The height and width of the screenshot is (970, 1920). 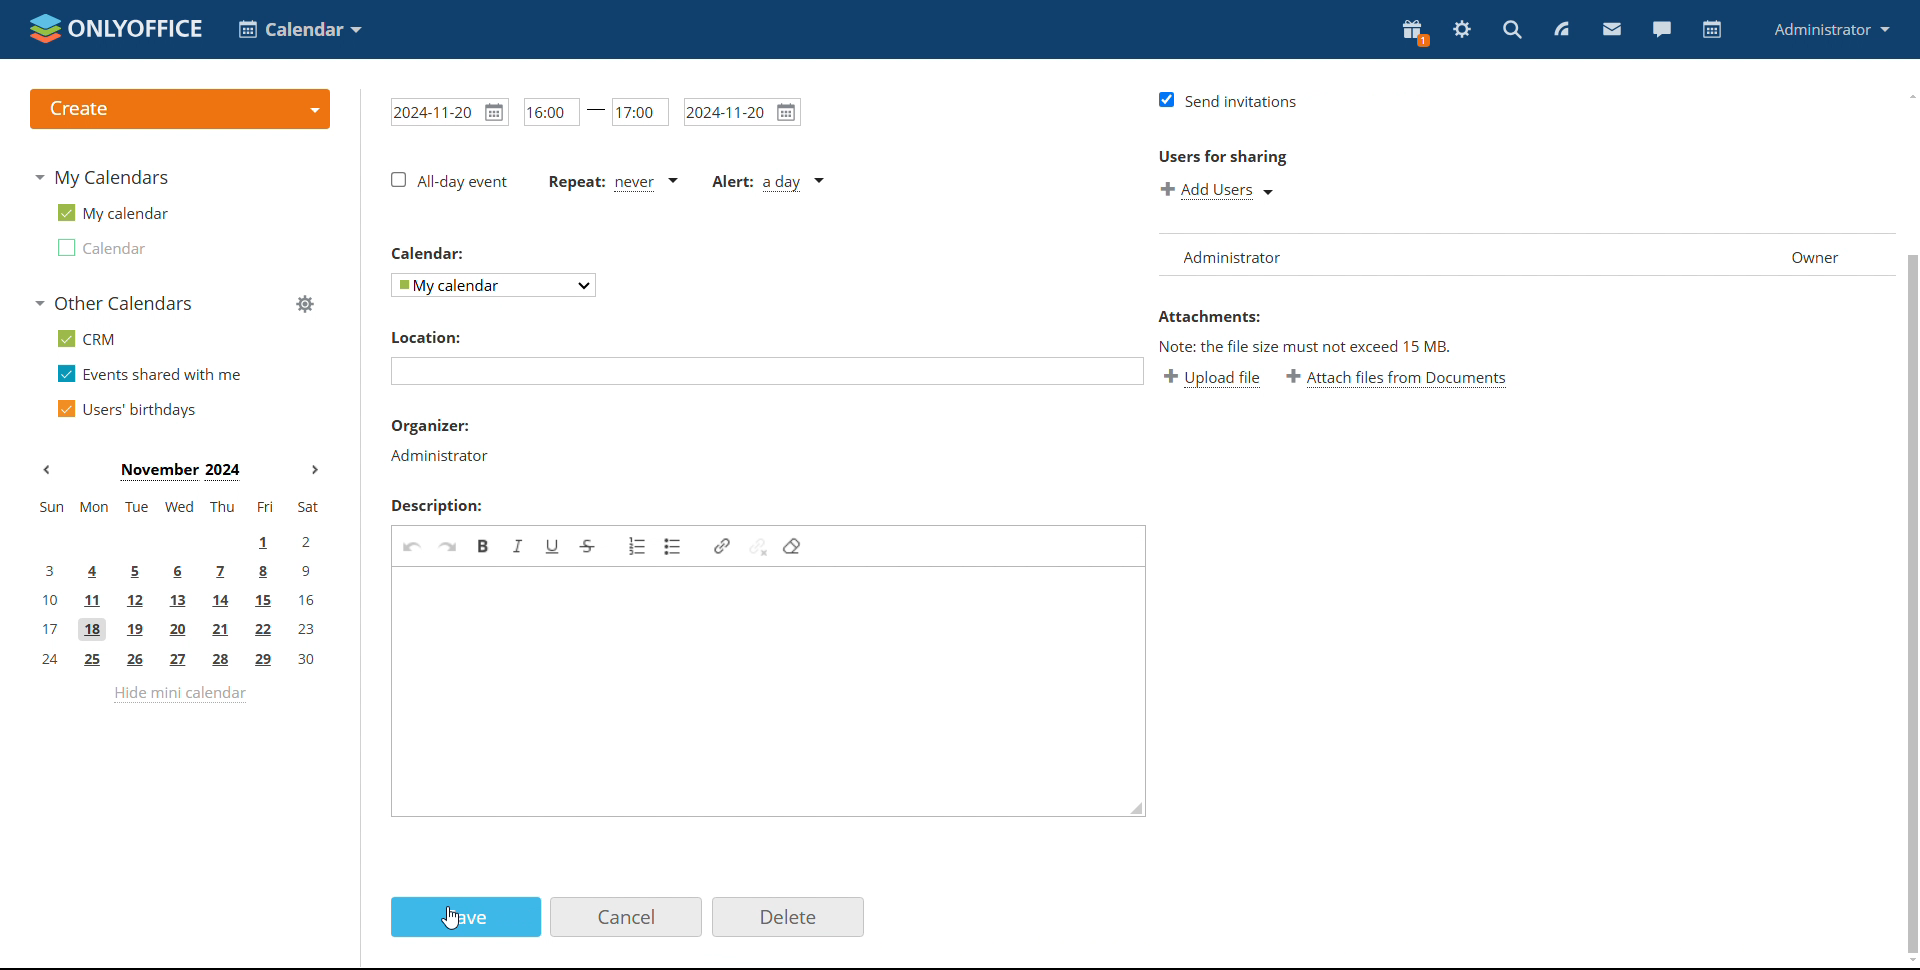 I want to click on Strike through, so click(x=589, y=545).